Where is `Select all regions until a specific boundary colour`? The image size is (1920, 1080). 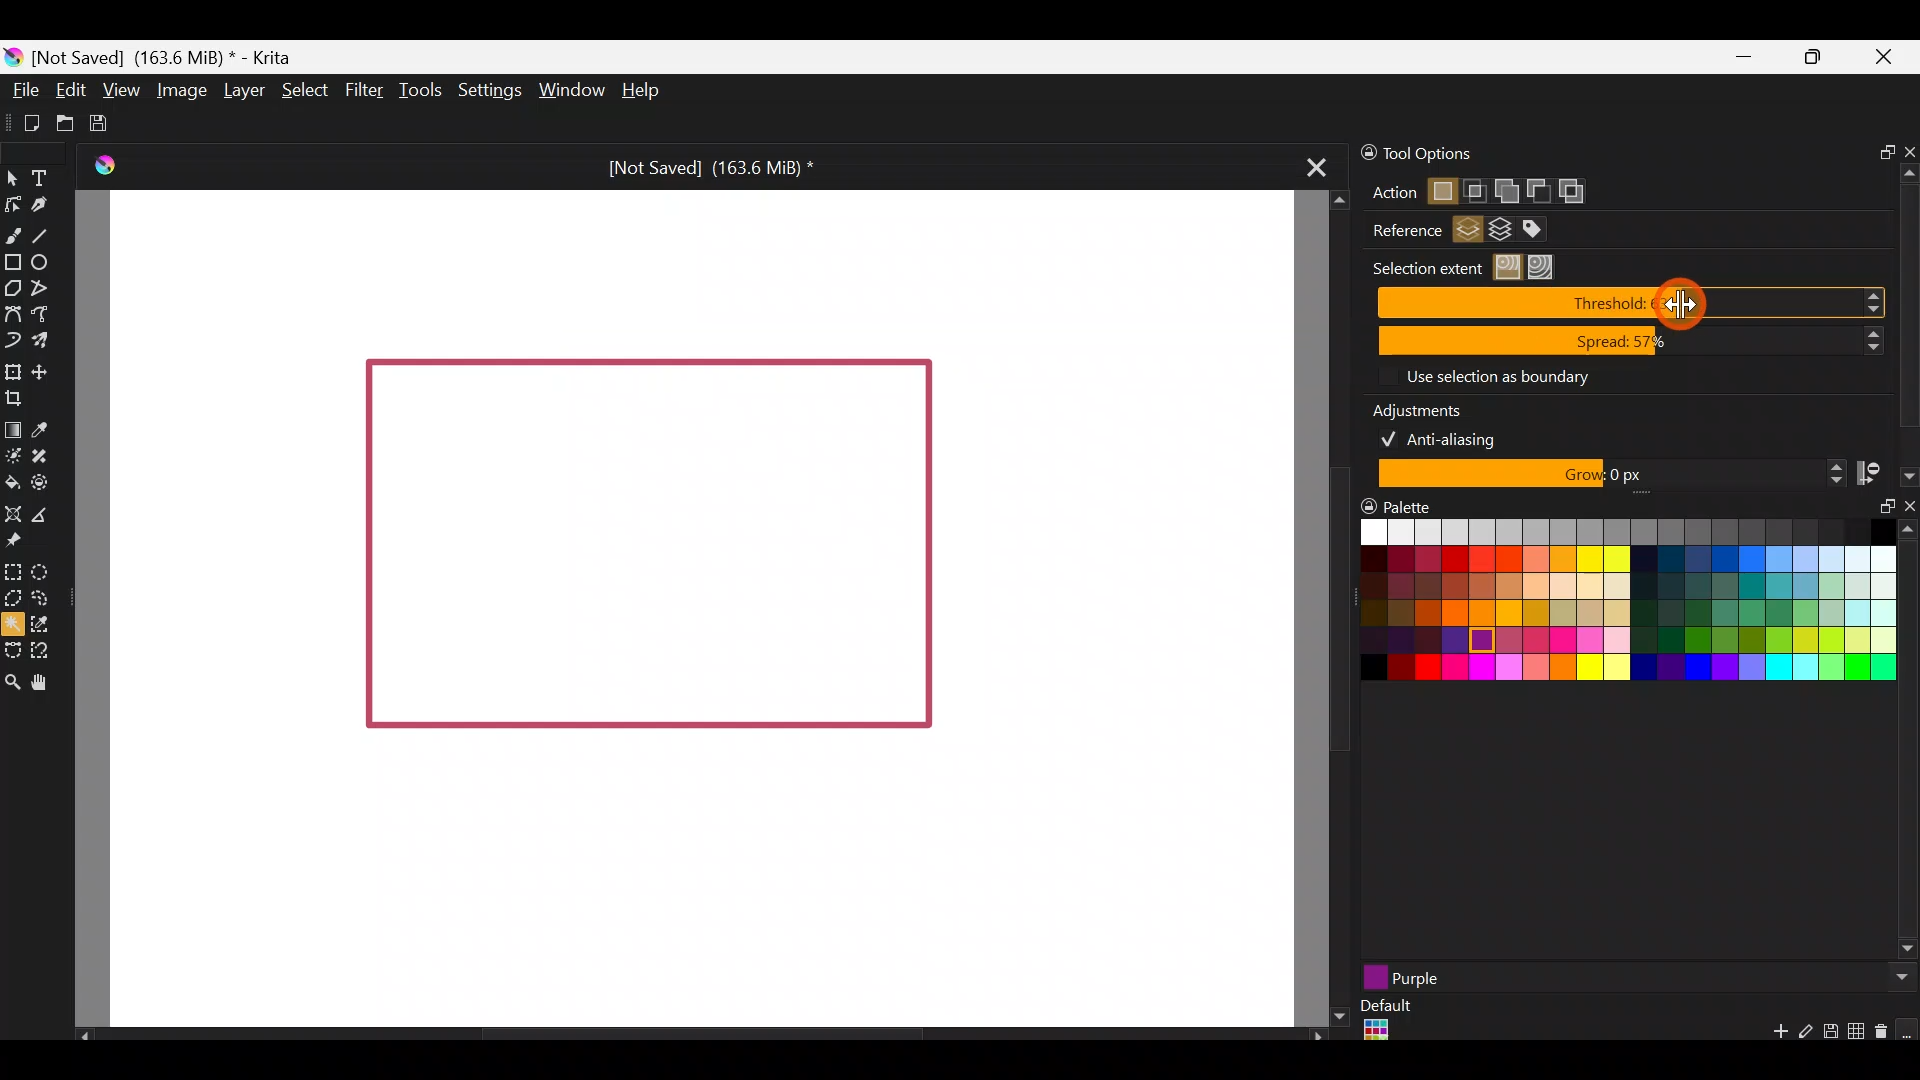
Select all regions until a specific boundary colour is located at coordinates (1546, 267).